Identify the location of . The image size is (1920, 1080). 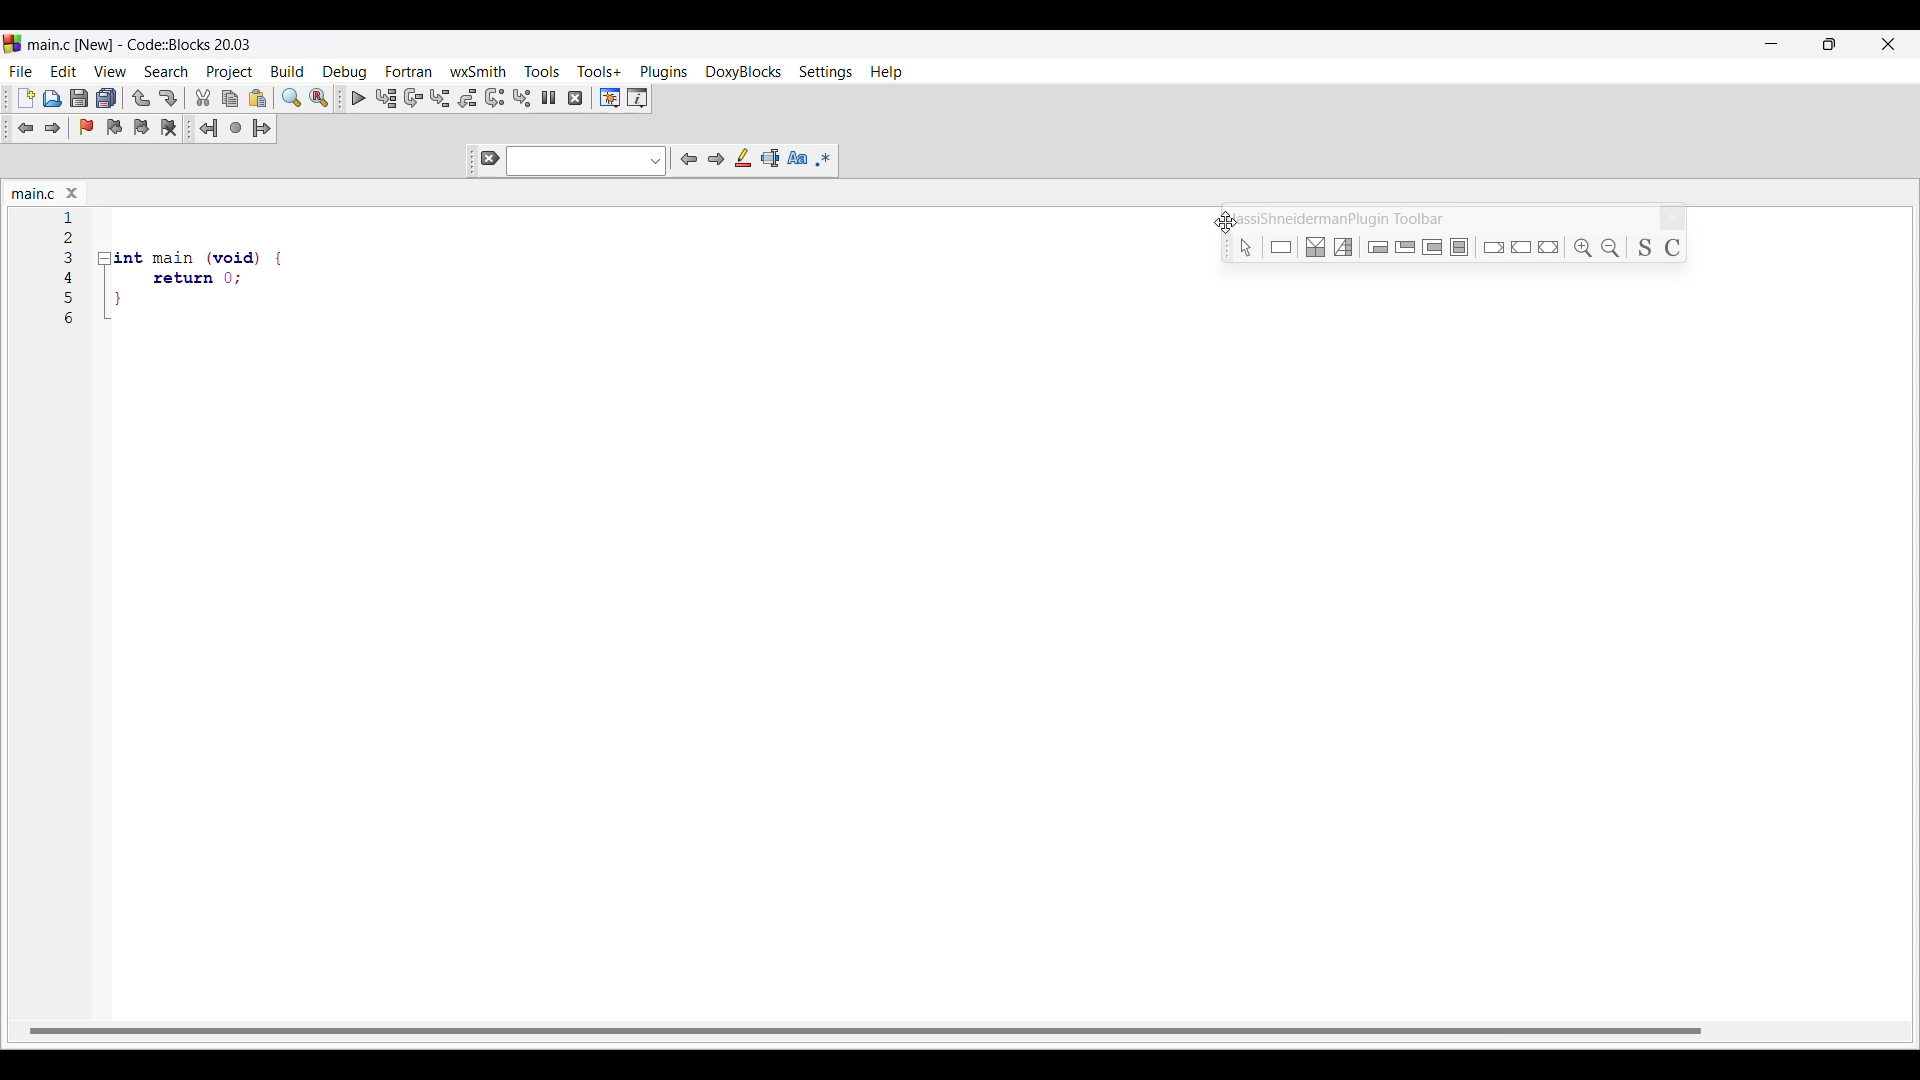
(1492, 245).